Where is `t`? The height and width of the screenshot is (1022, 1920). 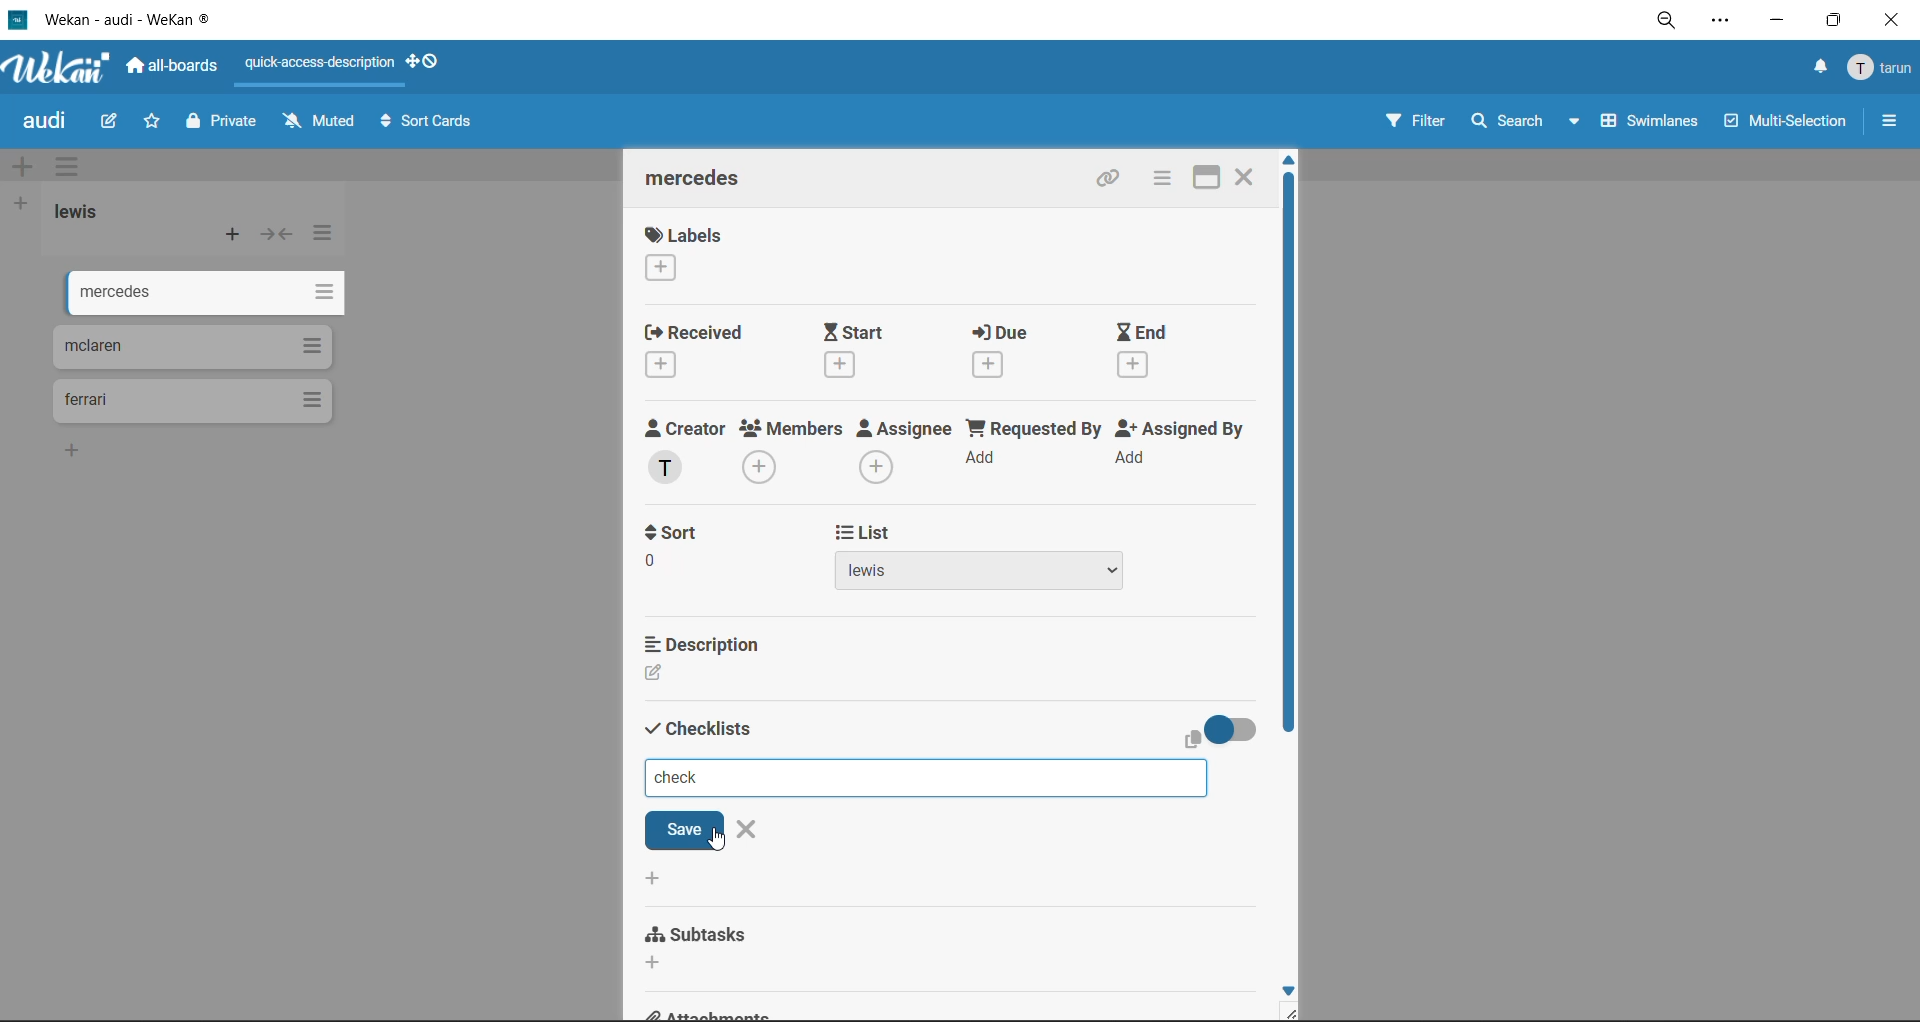 t is located at coordinates (679, 531).